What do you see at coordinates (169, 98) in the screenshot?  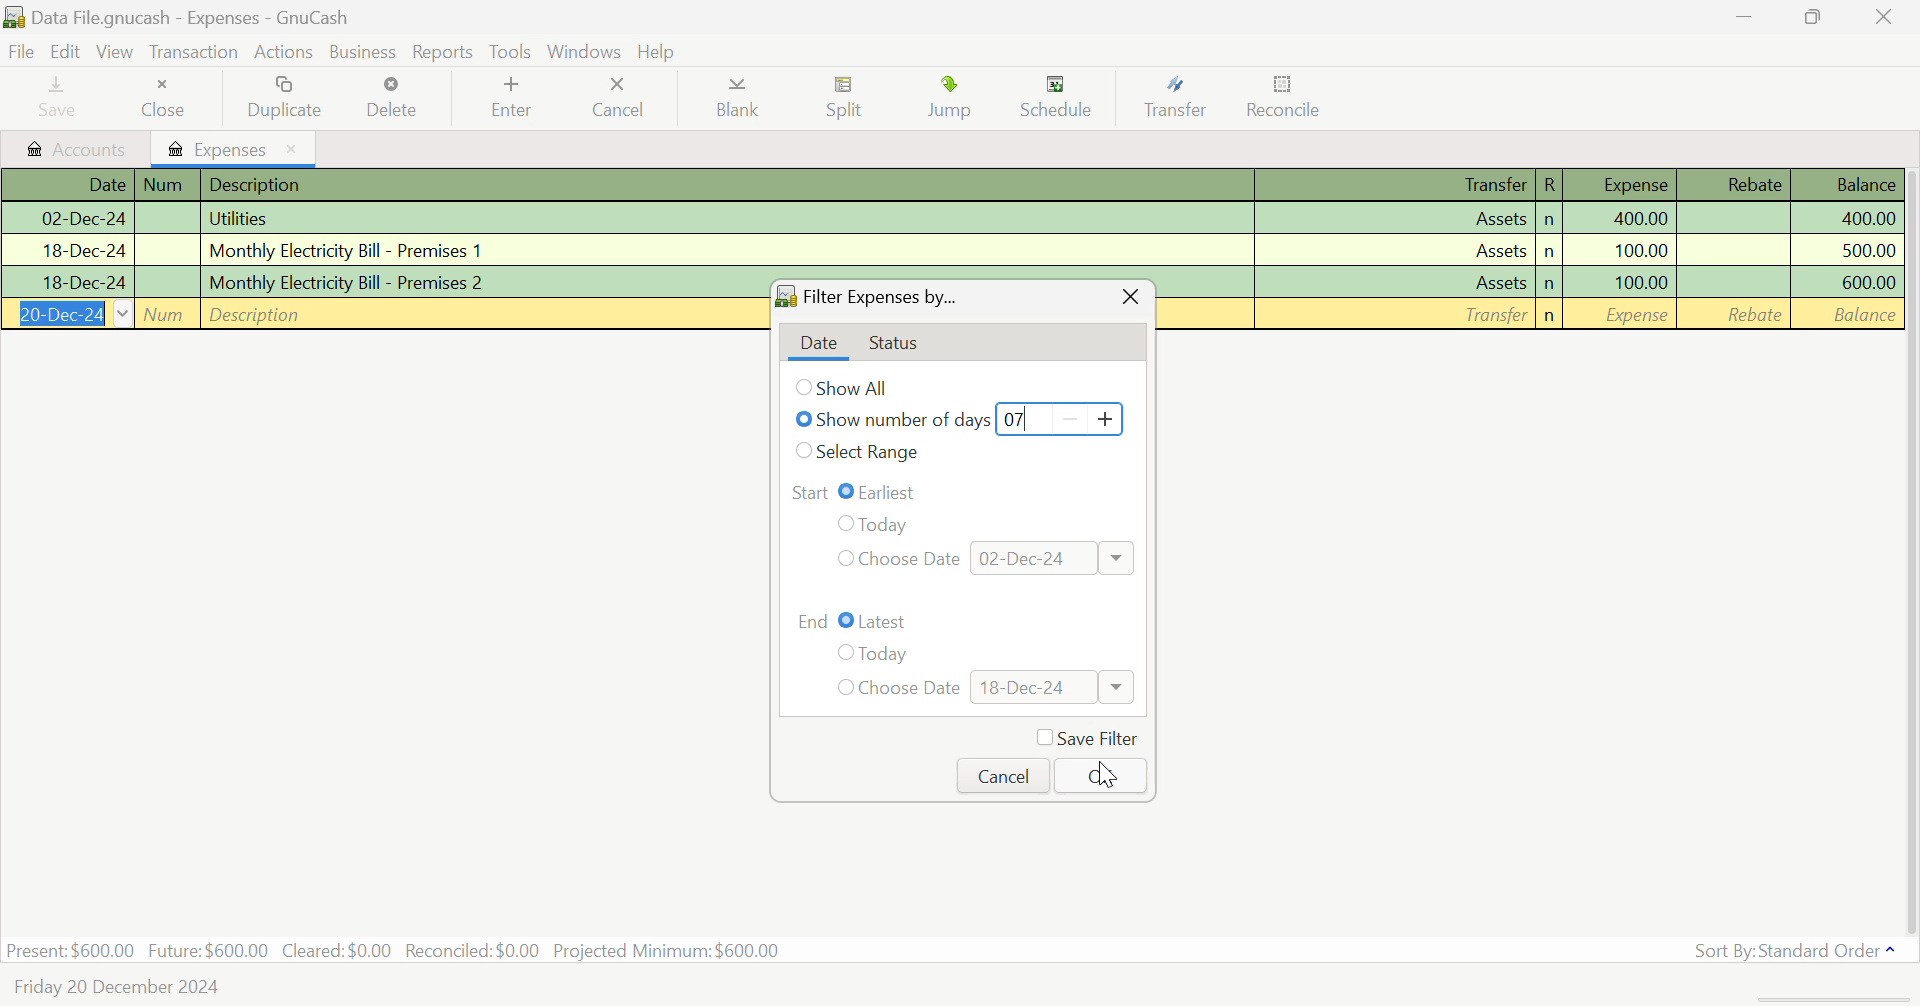 I see `Close` at bounding box center [169, 98].